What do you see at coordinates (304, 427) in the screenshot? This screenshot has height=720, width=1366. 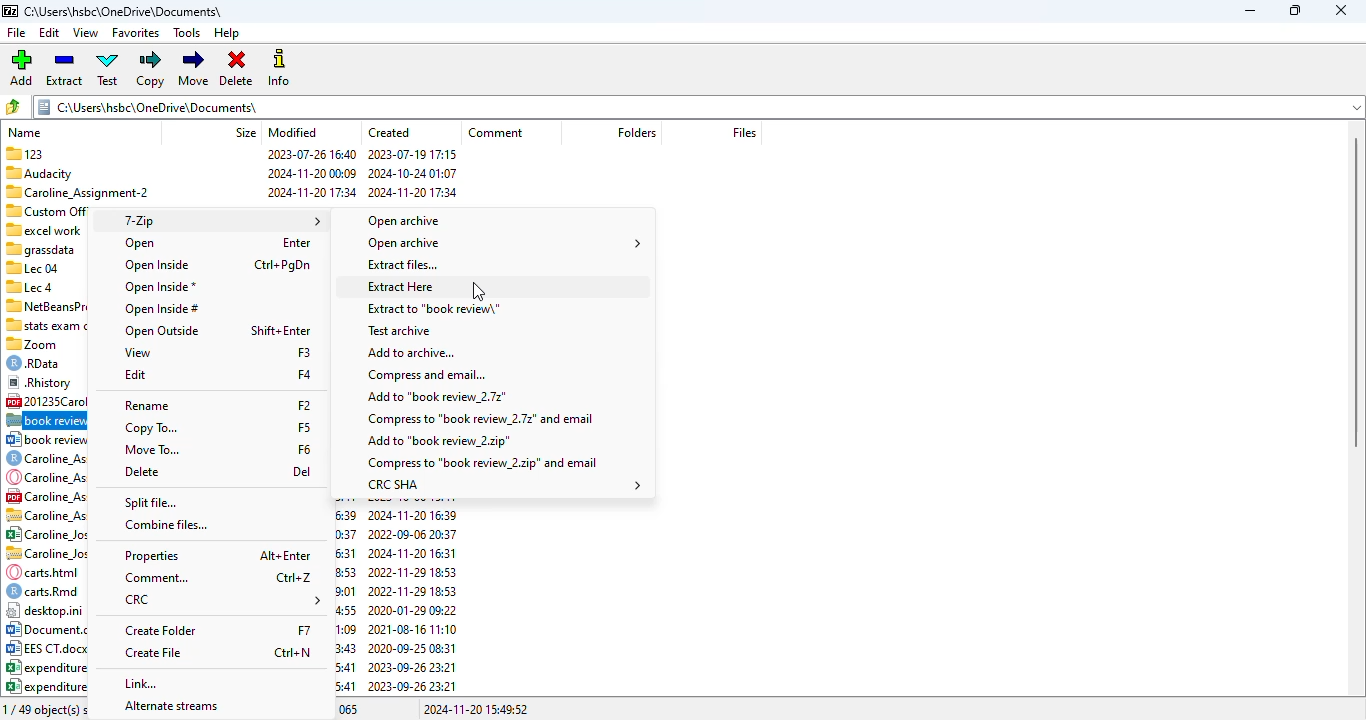 I see `shortcut for copy to` at bounding box center [304, 427].